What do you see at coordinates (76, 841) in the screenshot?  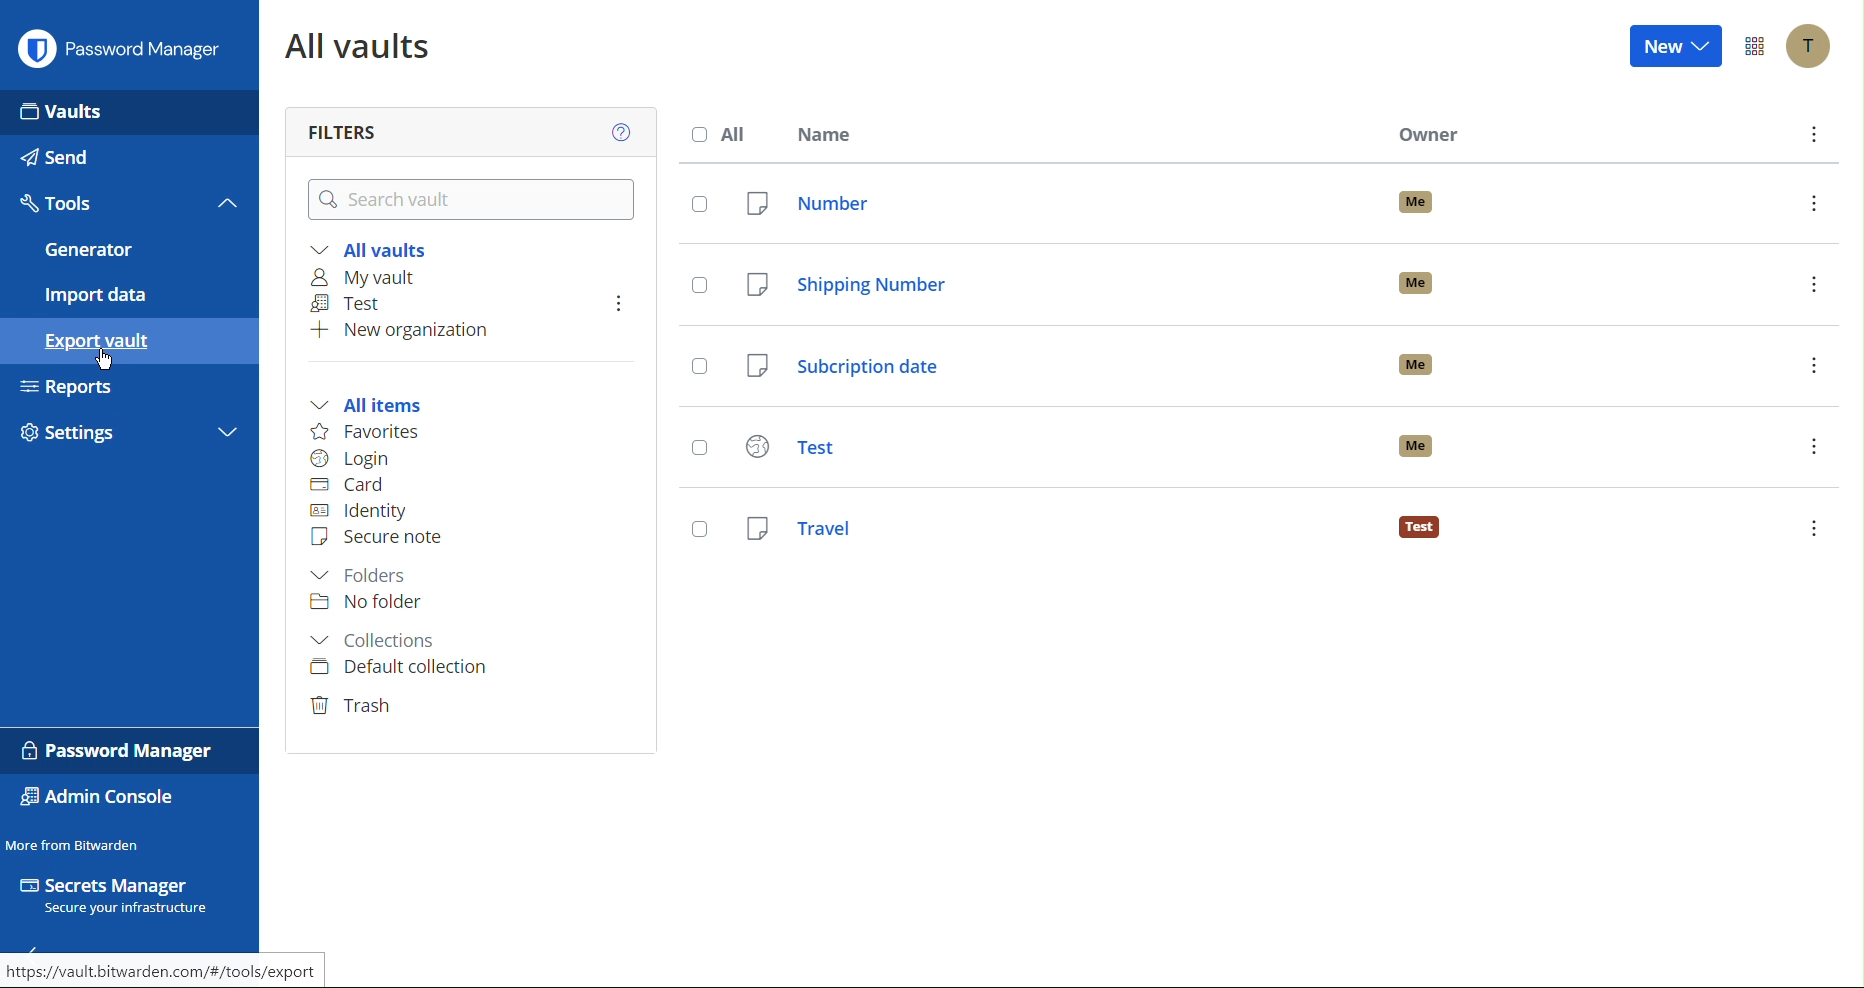 I see `Move from Bitwarden` at bounding box center [76, 841].